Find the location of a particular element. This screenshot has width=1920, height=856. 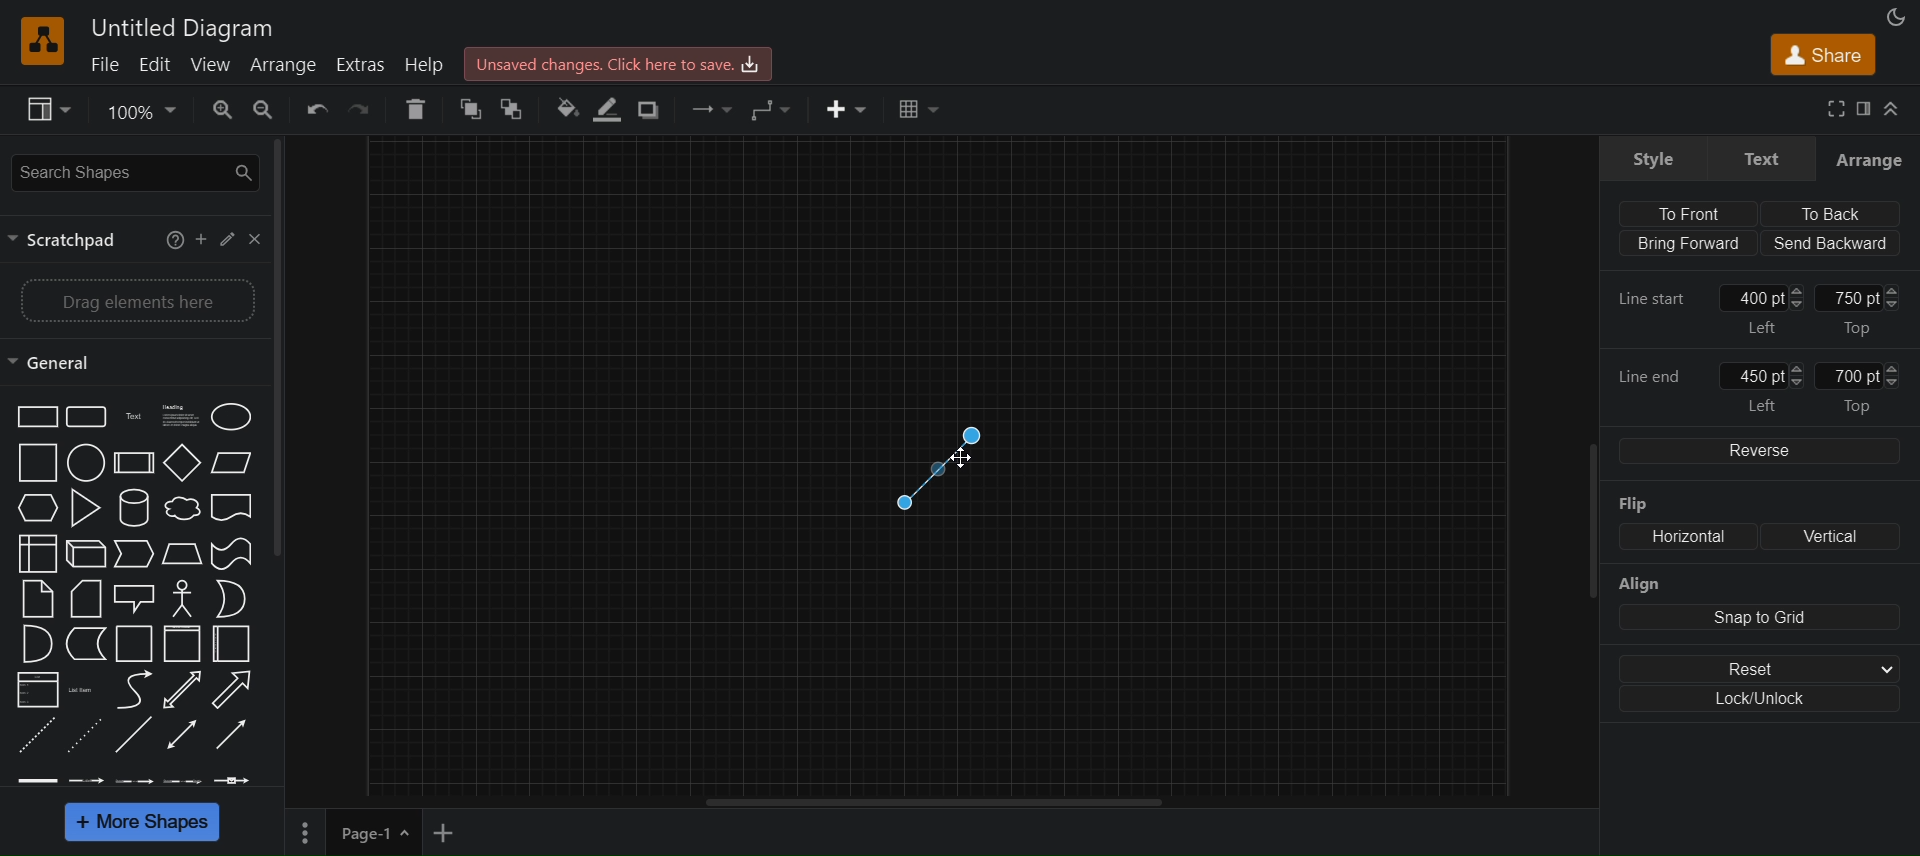

file is located at coordinates (105, 64).